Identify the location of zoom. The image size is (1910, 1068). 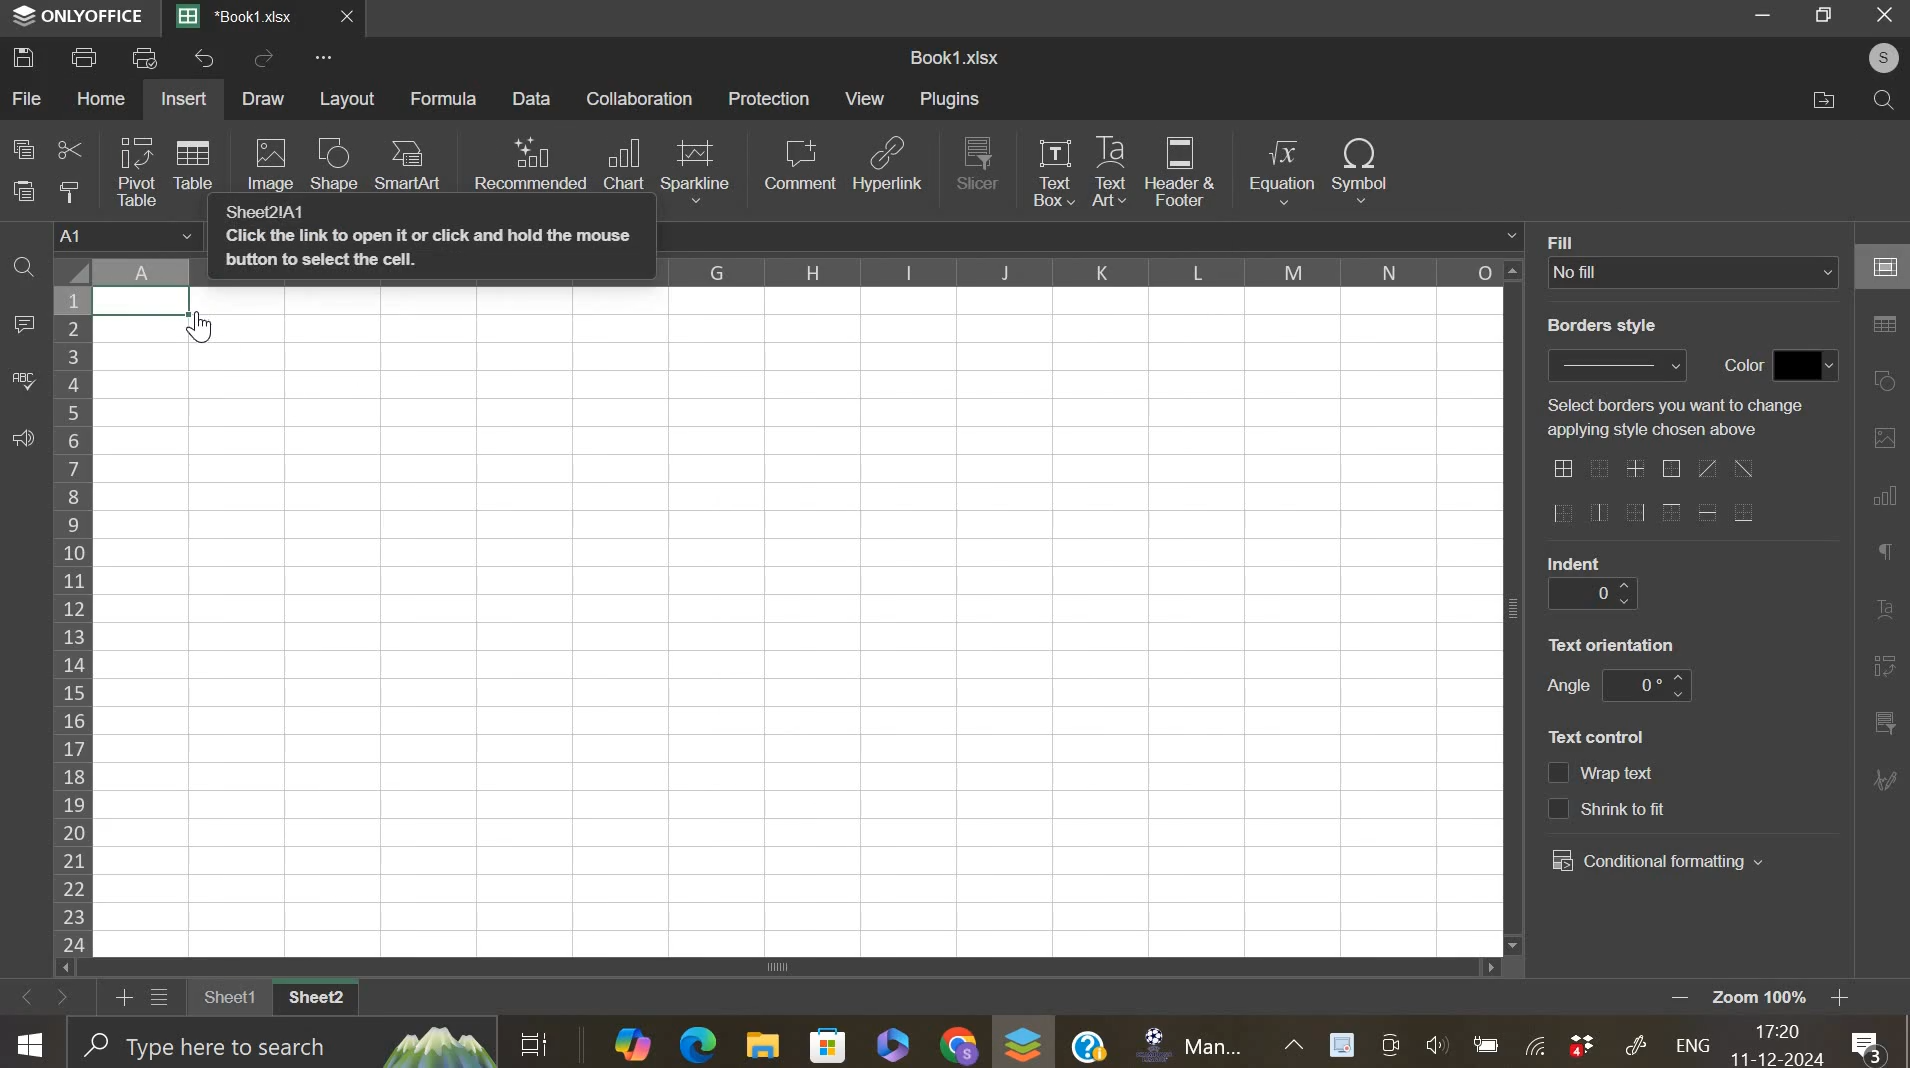
(1787, 999).